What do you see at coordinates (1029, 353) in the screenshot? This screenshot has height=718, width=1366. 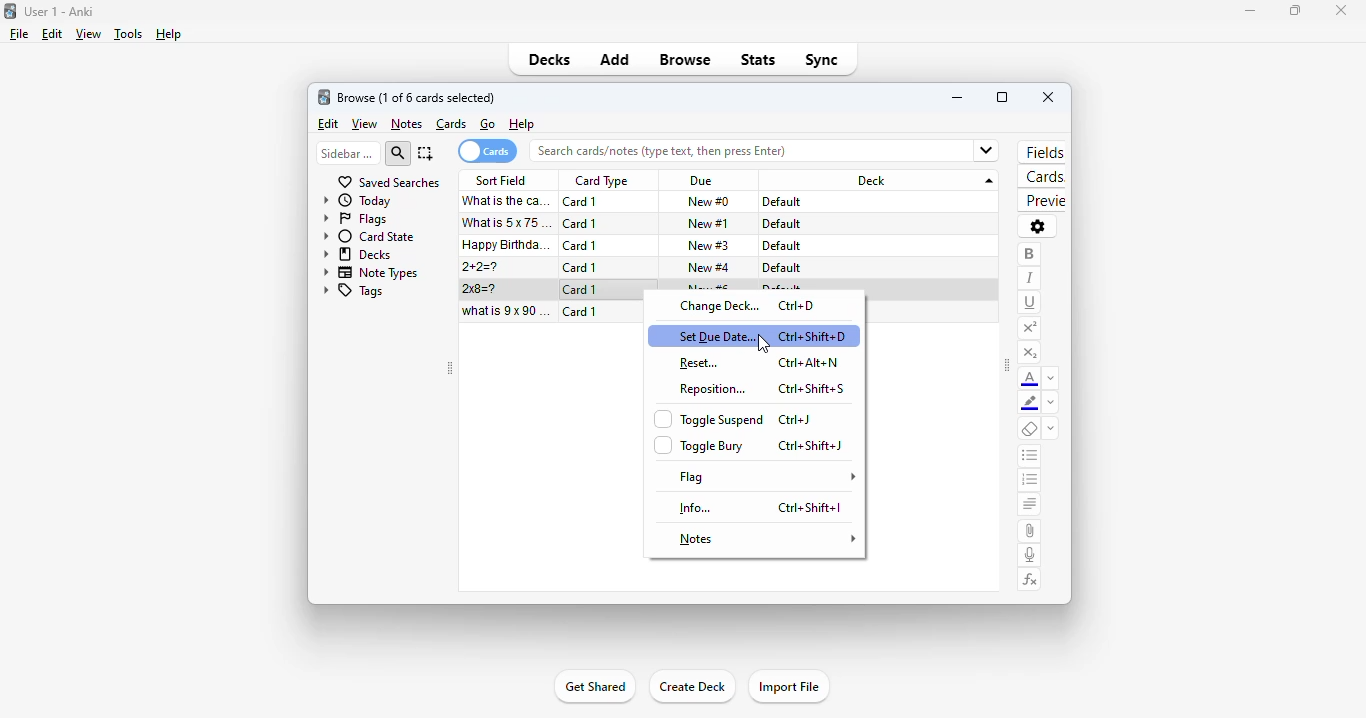 I see `subscript` at bounding box center [1029, 353].